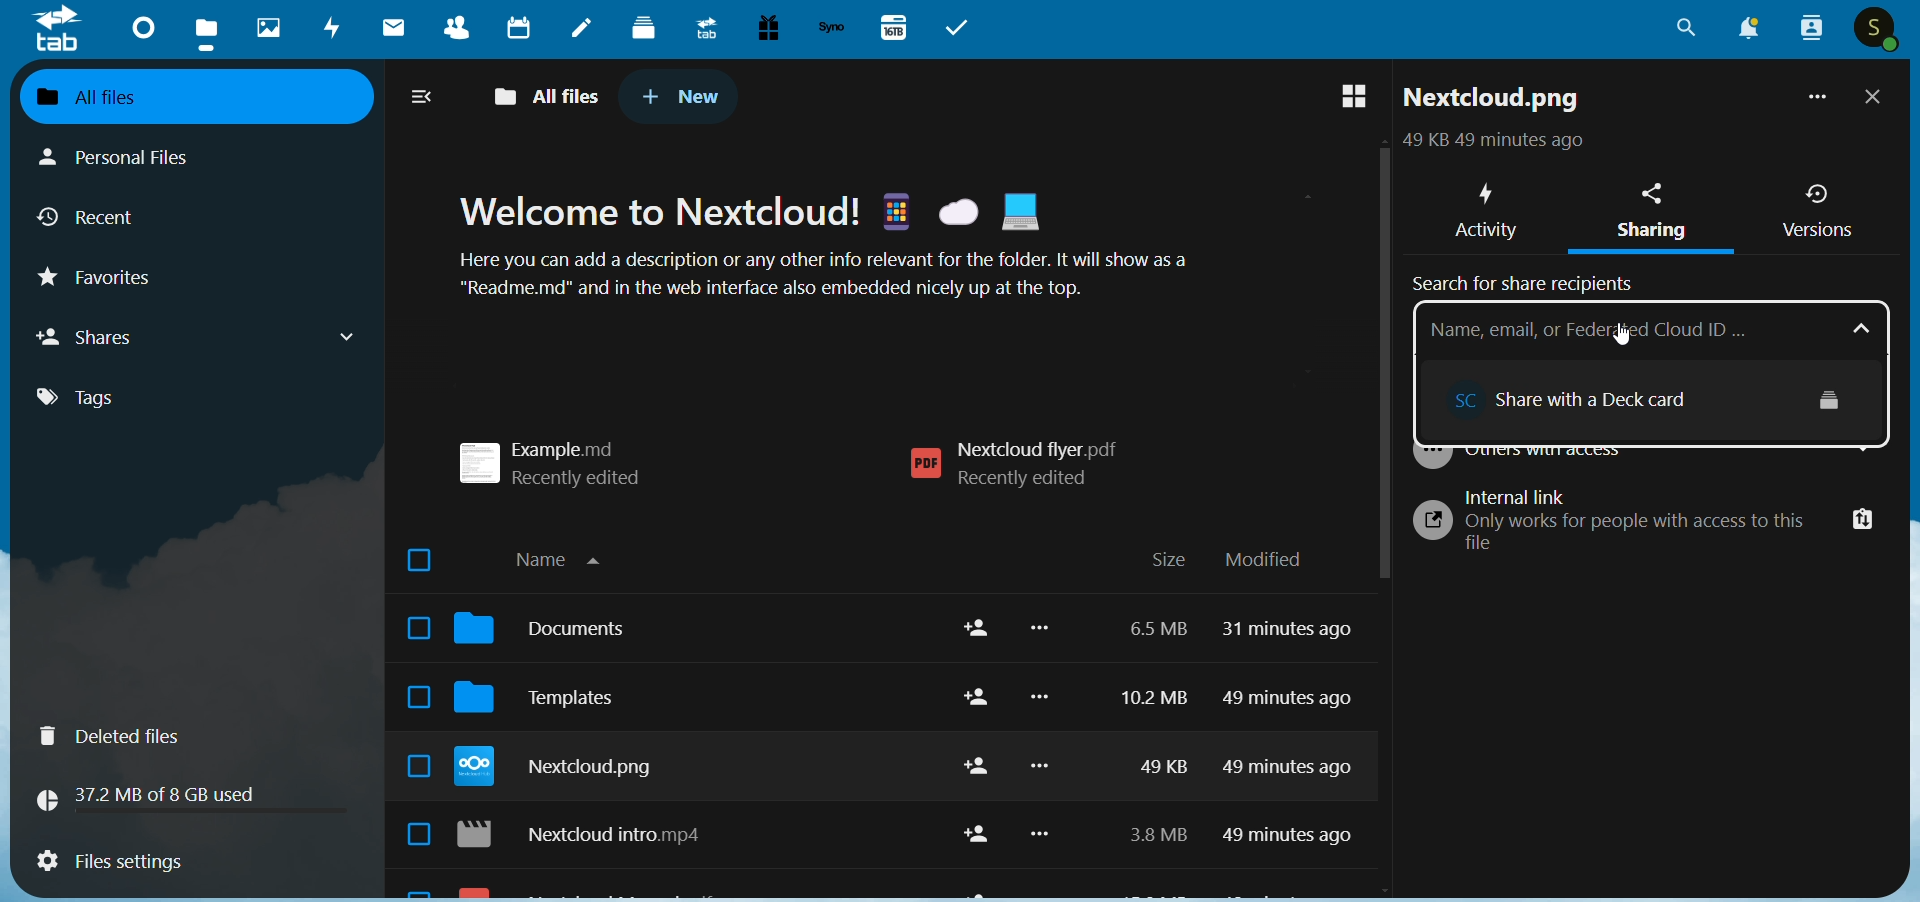  Describe the element at coordinates (1627, 328) in the screenshot. I see `search bar` at that location.